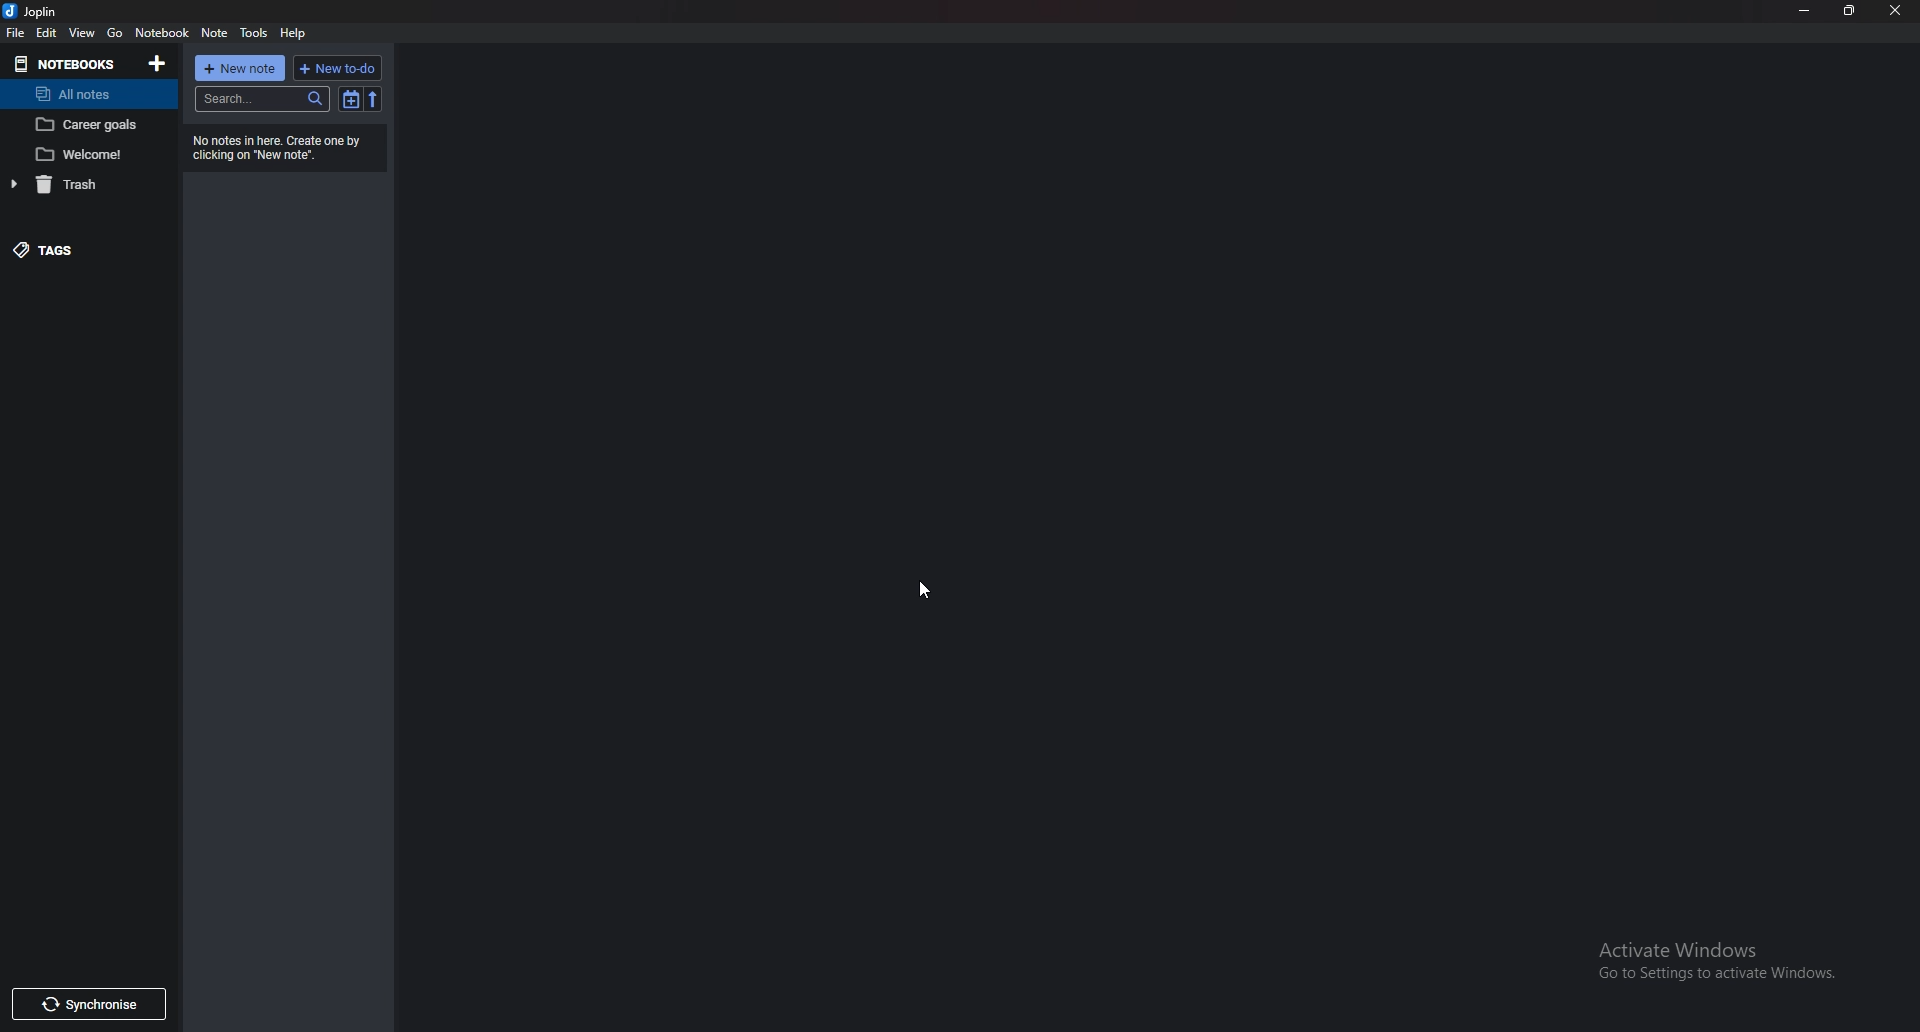 The height and width of the screenshot is (1032, 1920). Describe the element at coordinates (1894, 9) in the screenshot. I see `close` at that location.